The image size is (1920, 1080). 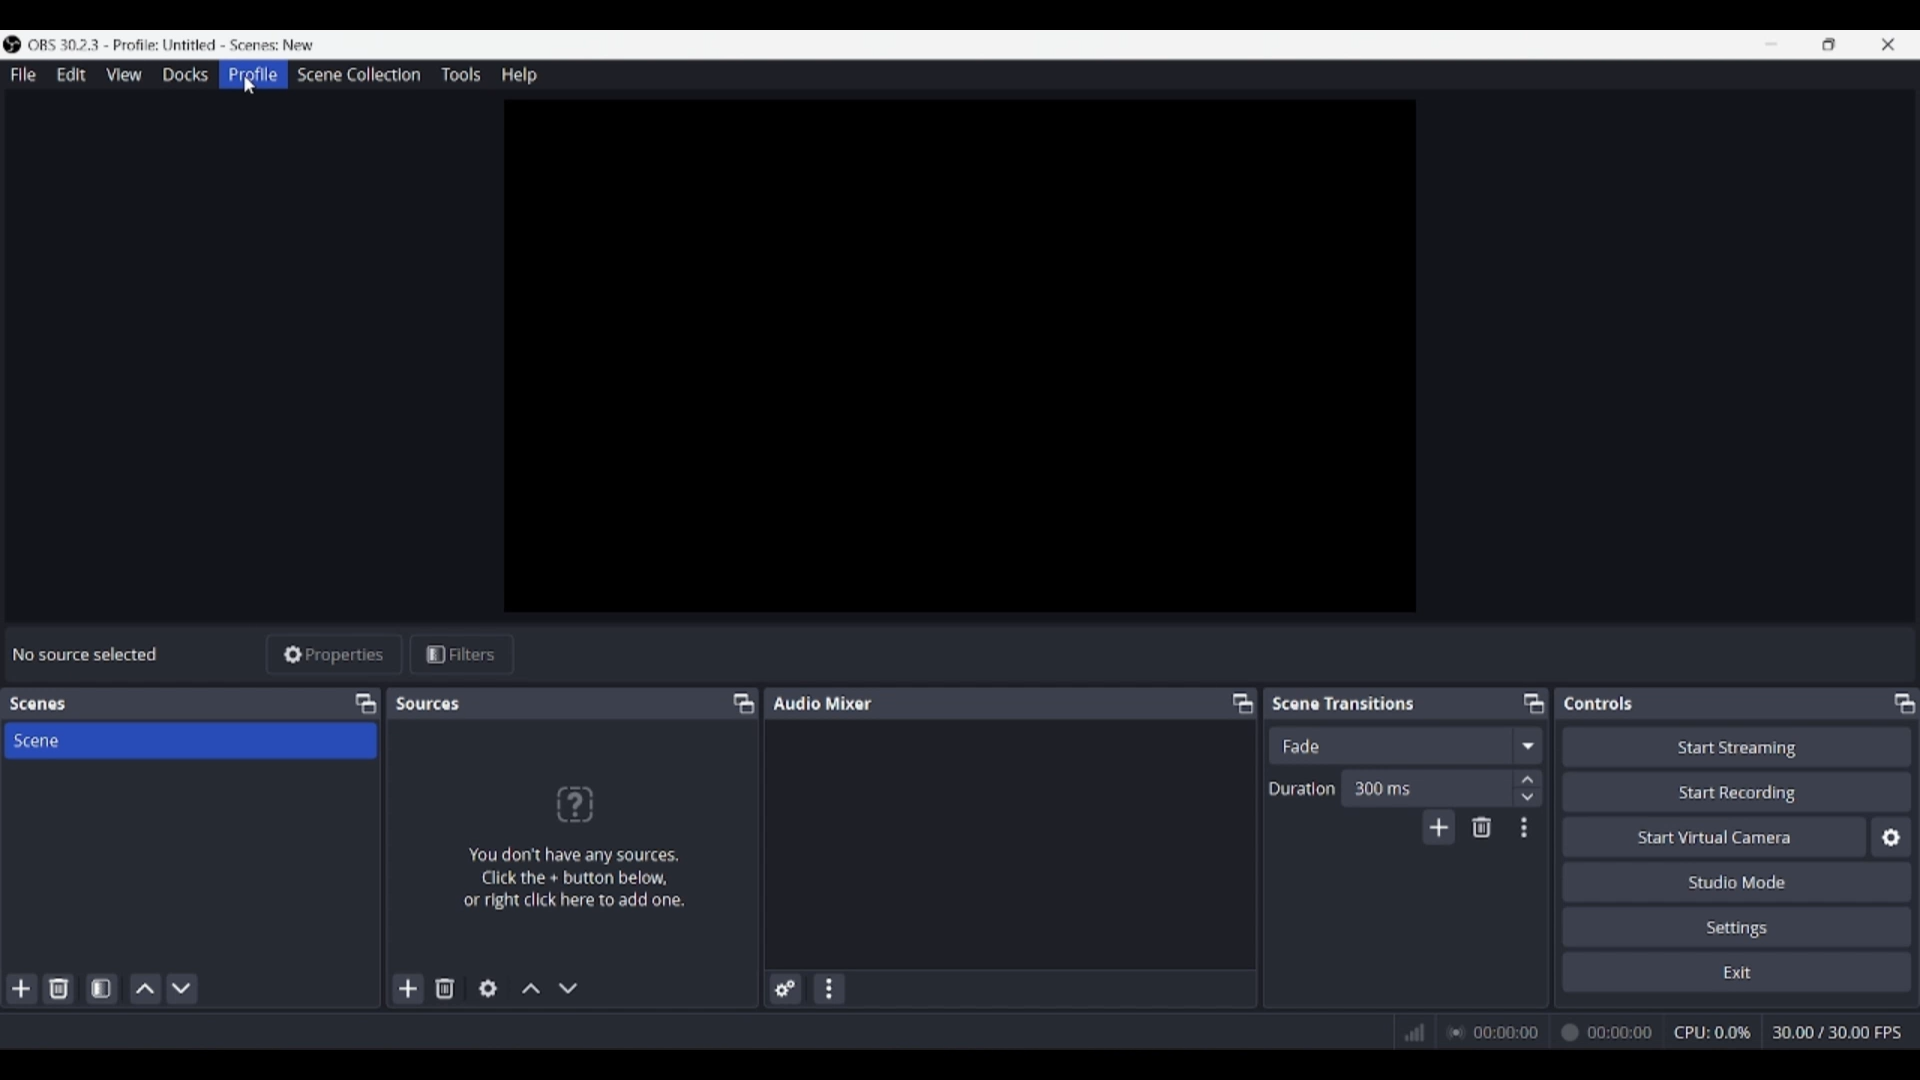 What do you see at coordinates (358, 74) in the screenshot?
I see `Scene collection menu` at bounding box center [358, 74].